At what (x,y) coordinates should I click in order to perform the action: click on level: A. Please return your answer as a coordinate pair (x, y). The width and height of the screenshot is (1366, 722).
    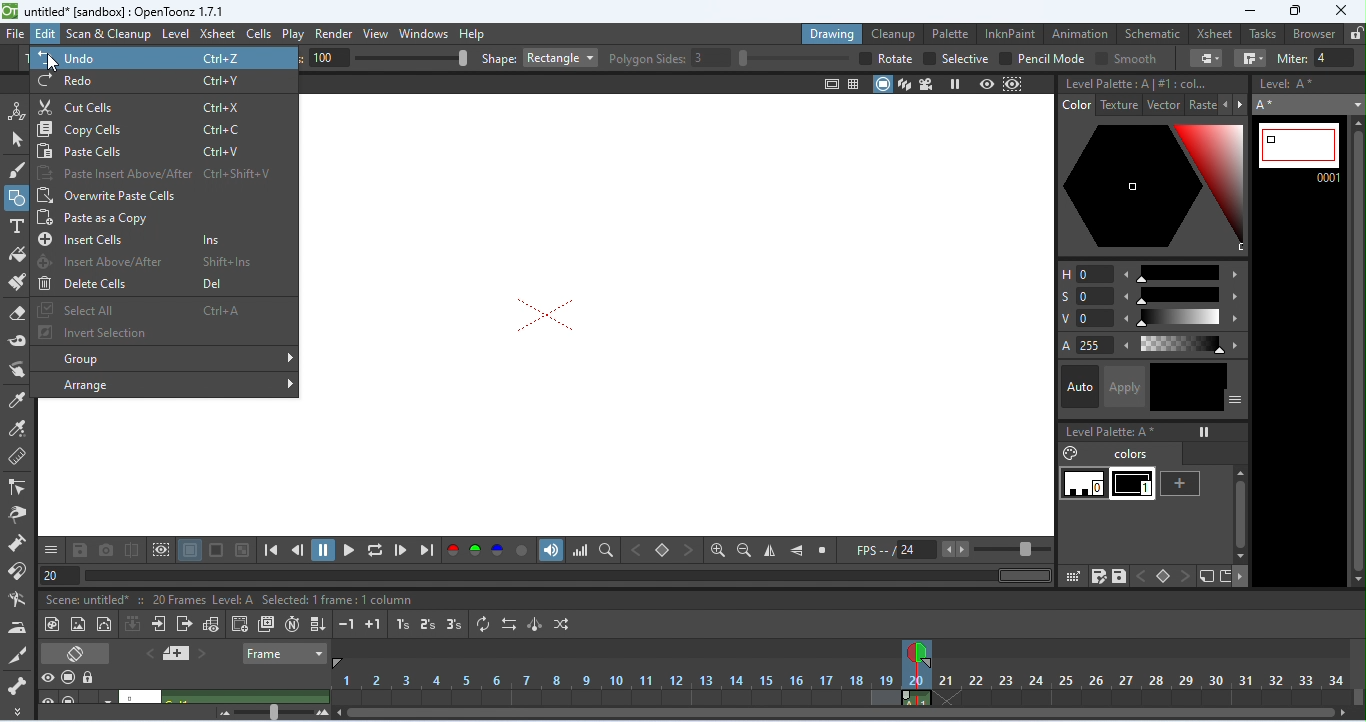
    Looking at the image, I should click on (1297, 83).